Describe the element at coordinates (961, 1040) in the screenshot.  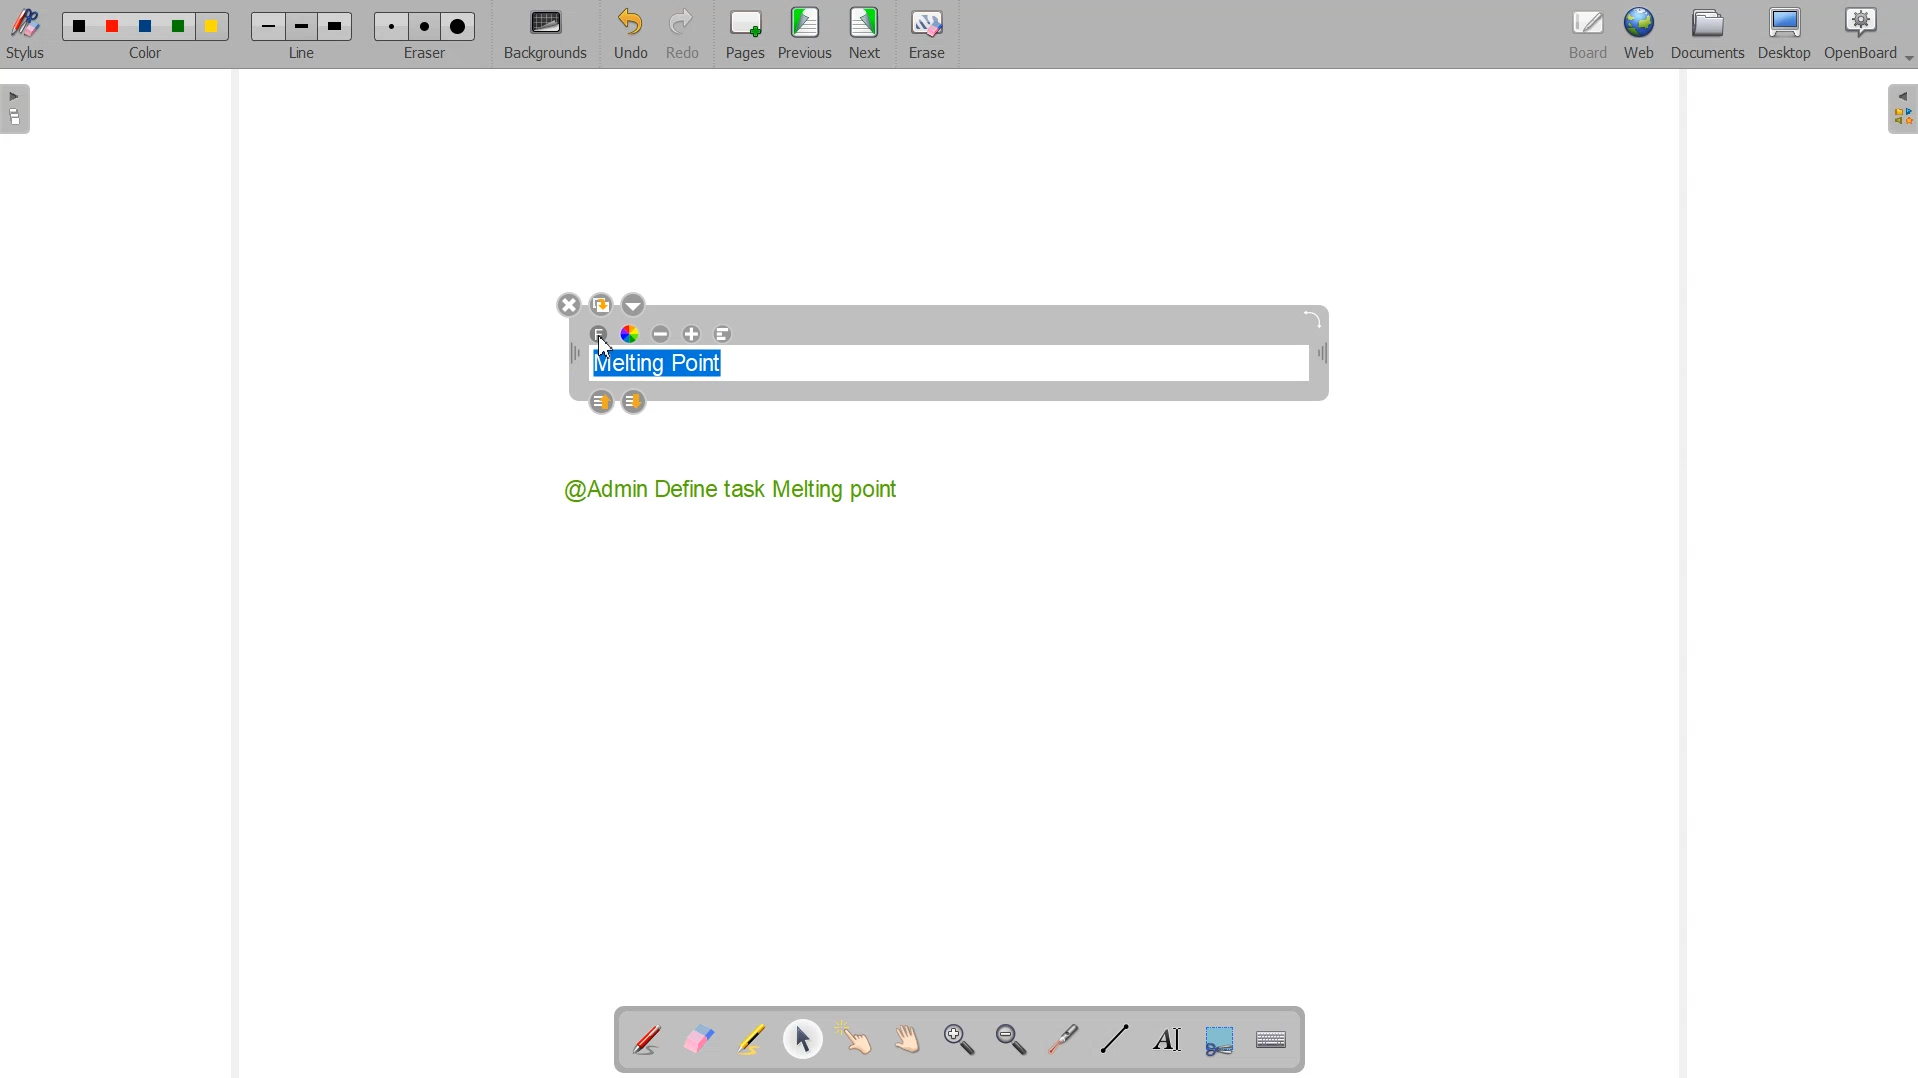
I see `Zoom In` at that location.